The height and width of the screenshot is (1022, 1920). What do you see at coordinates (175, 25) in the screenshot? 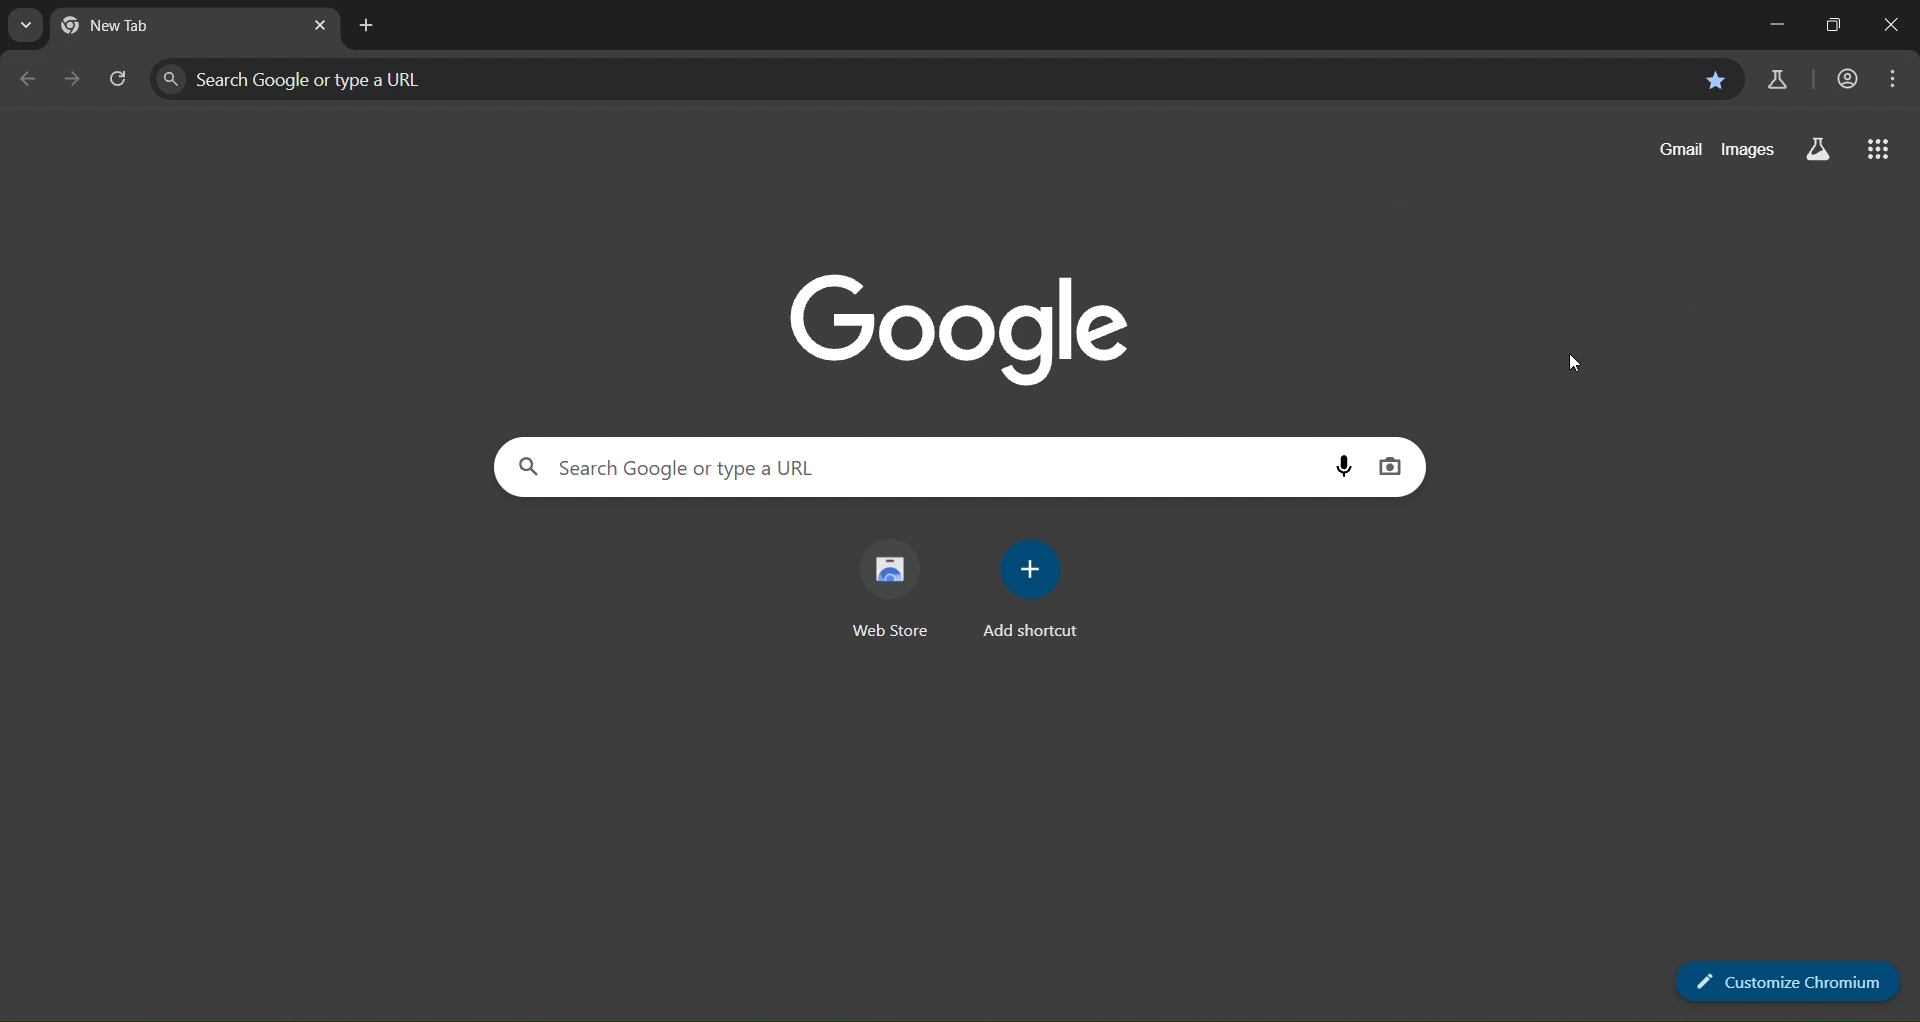
I see `current tab` at bounding box center [175, 25].